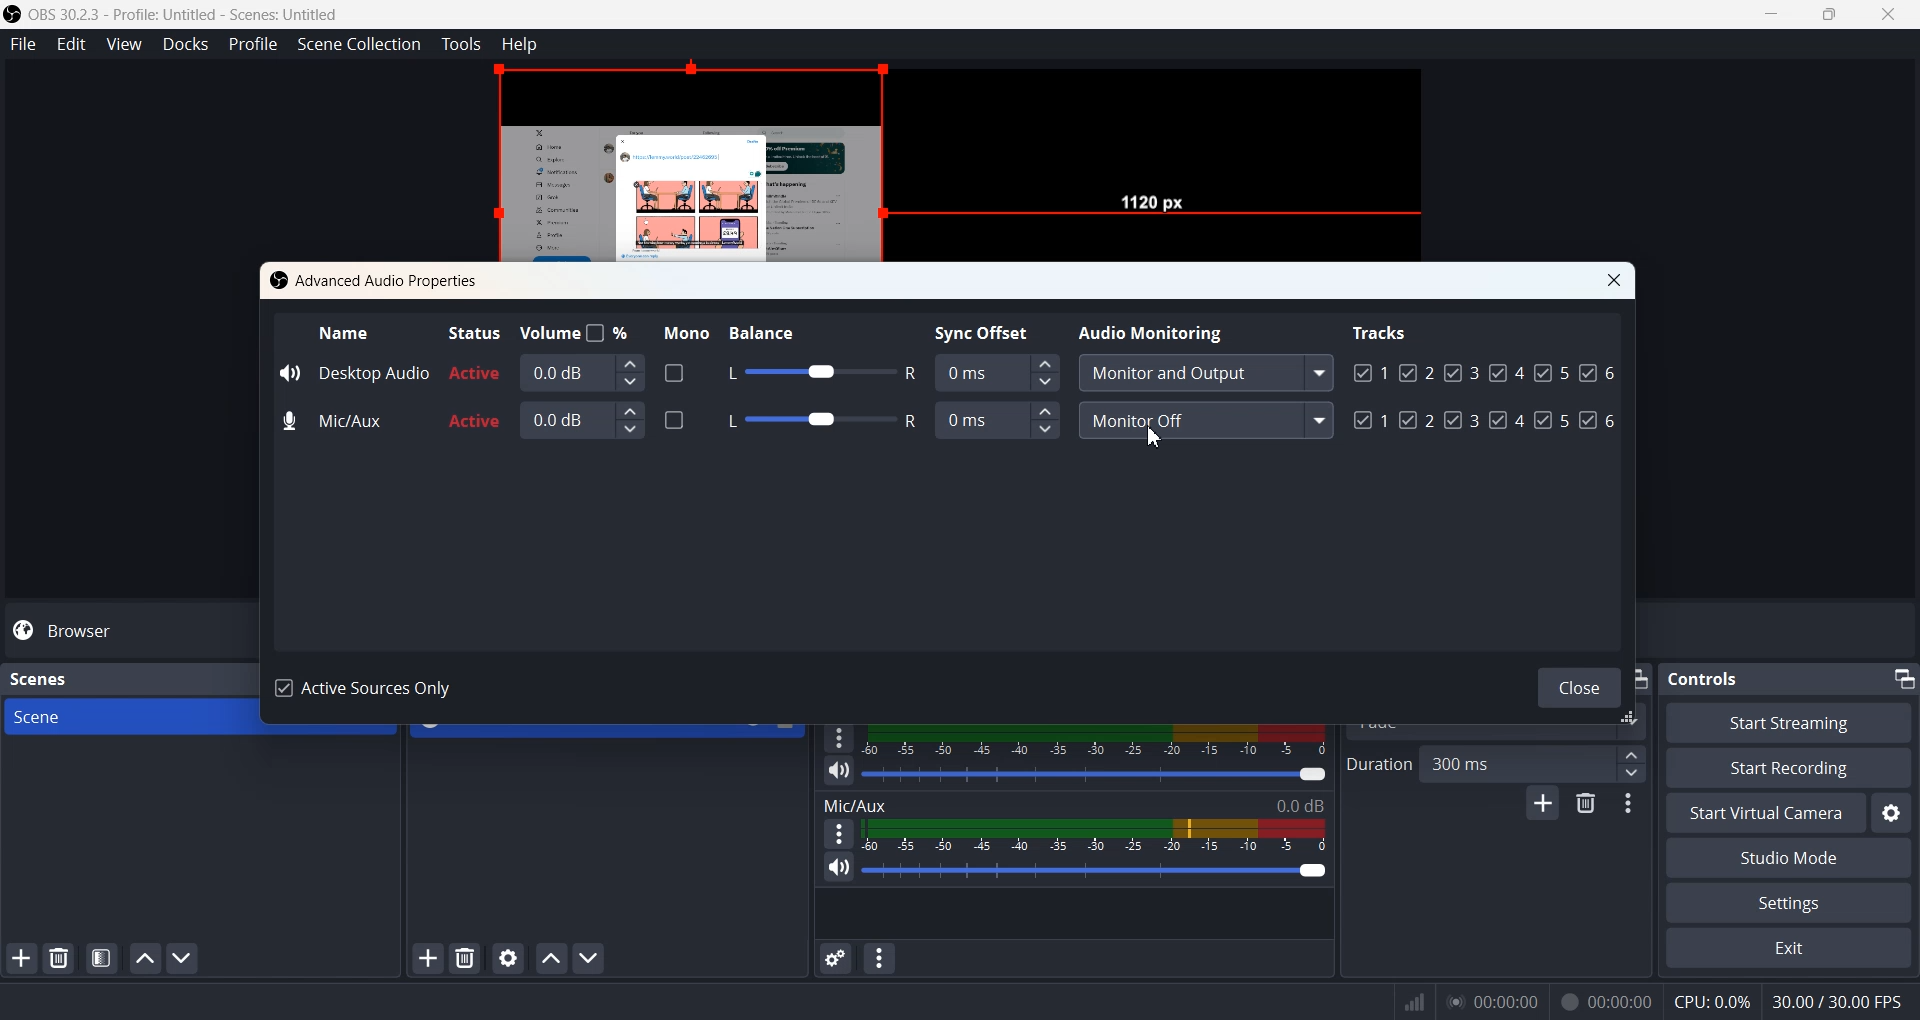  I want to click on Advanced Audio Properties, so click(379, 280).